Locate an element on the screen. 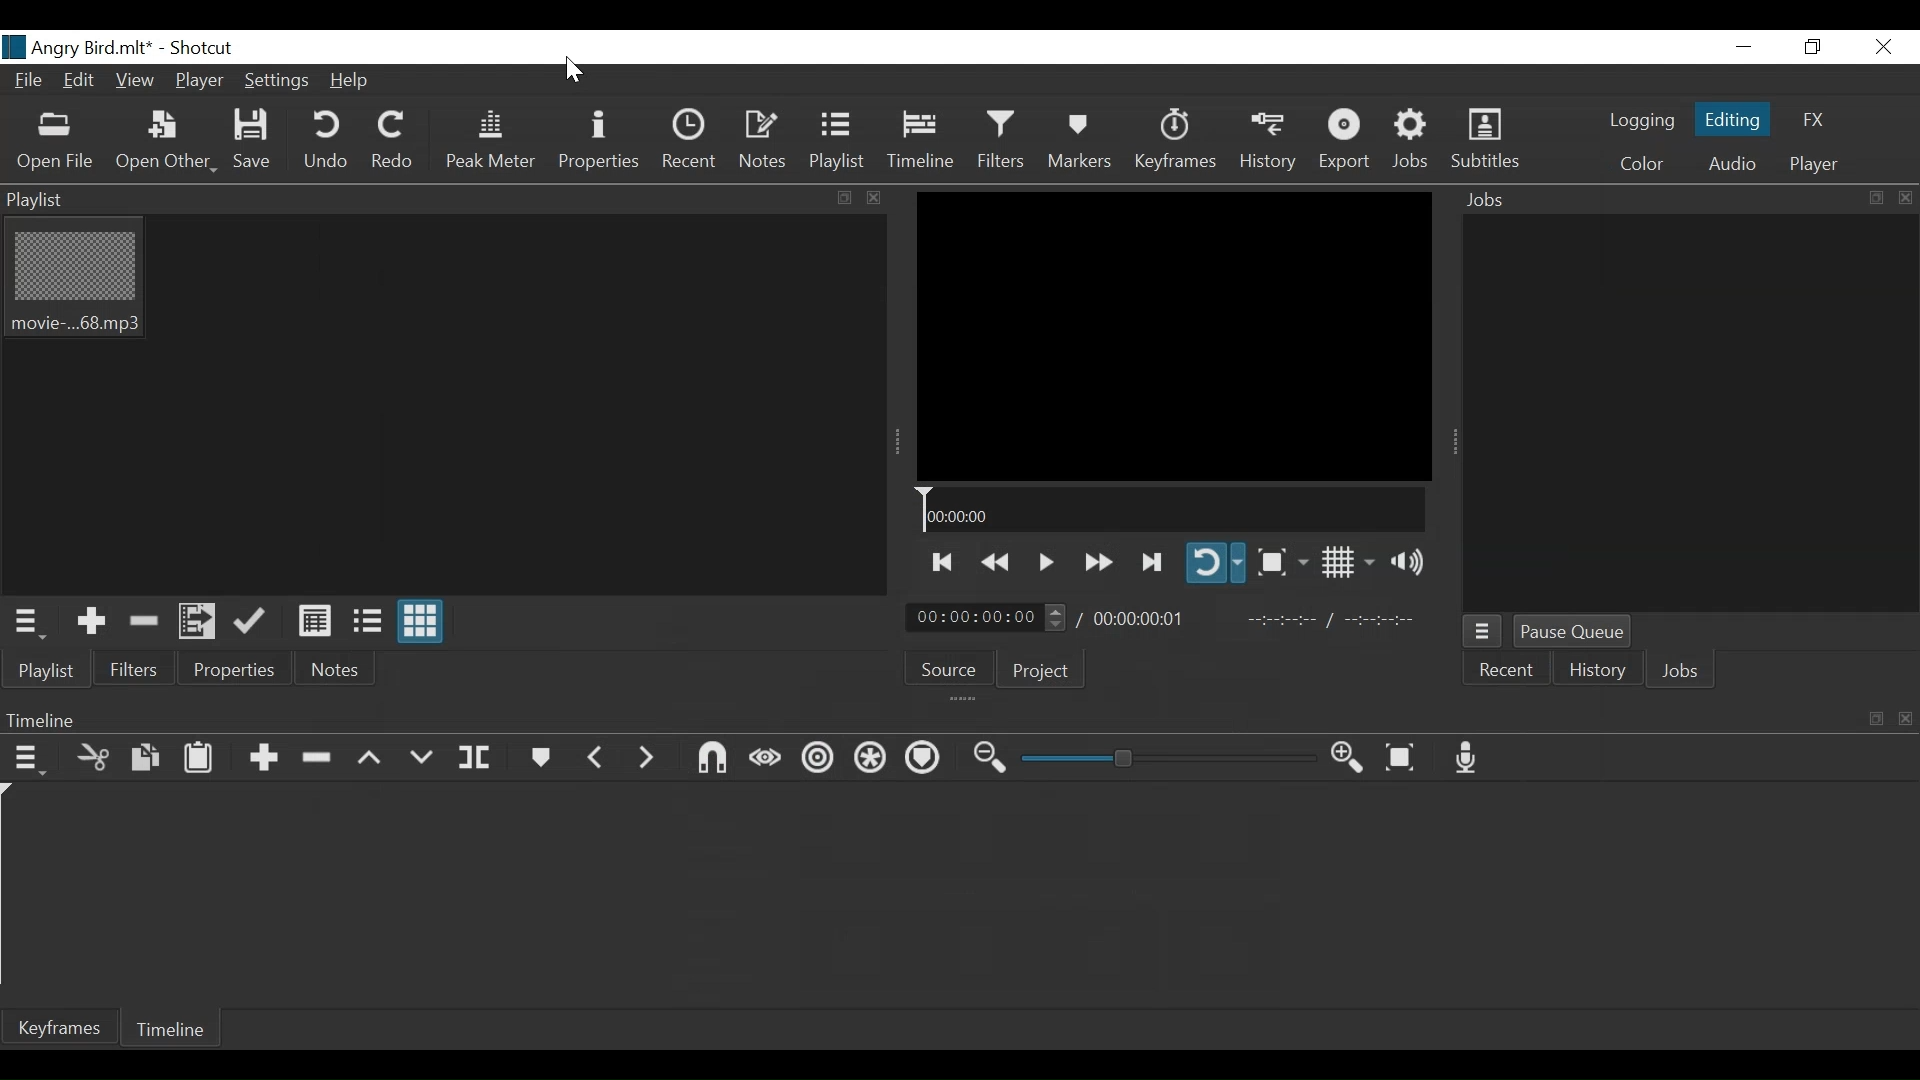  resize is located at coordinates (842, 198).